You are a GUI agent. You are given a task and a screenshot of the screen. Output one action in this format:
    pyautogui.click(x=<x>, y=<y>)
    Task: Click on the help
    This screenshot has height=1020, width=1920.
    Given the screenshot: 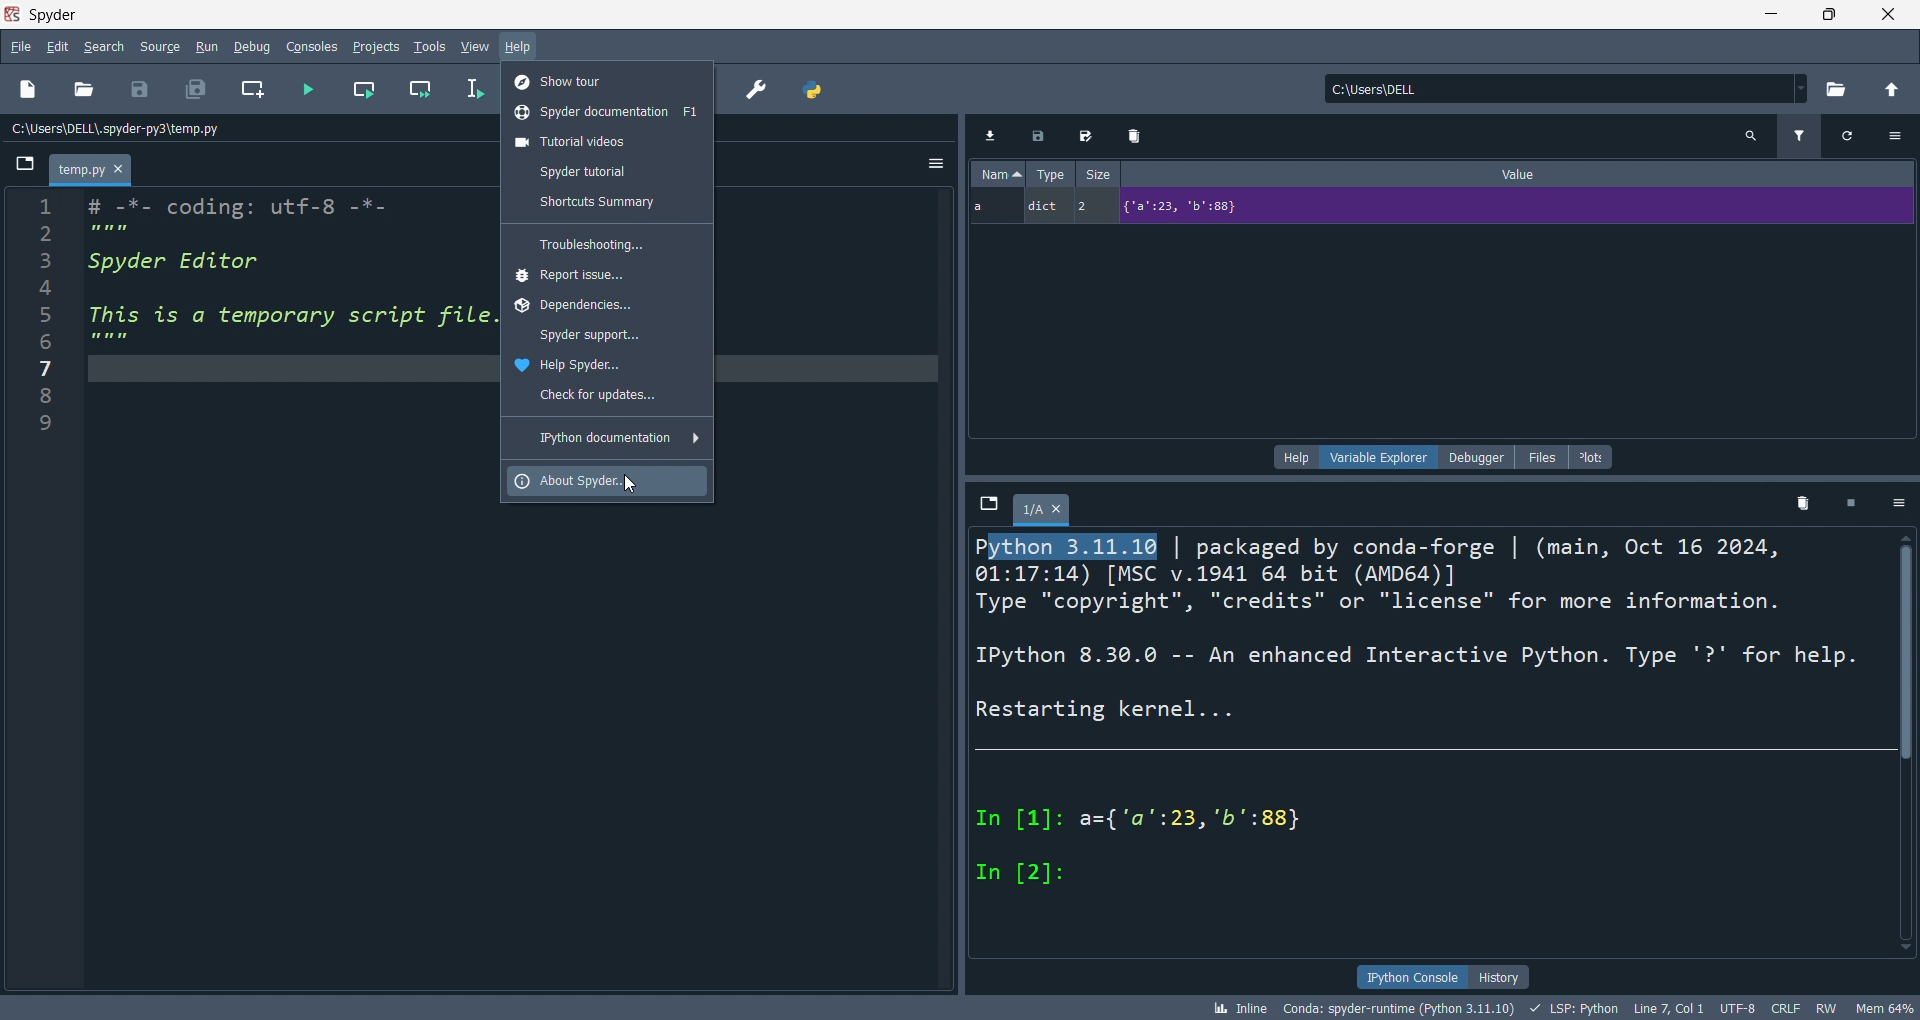 What is the action you would take?
    pyautogui.click(x=1296, y=456)
    